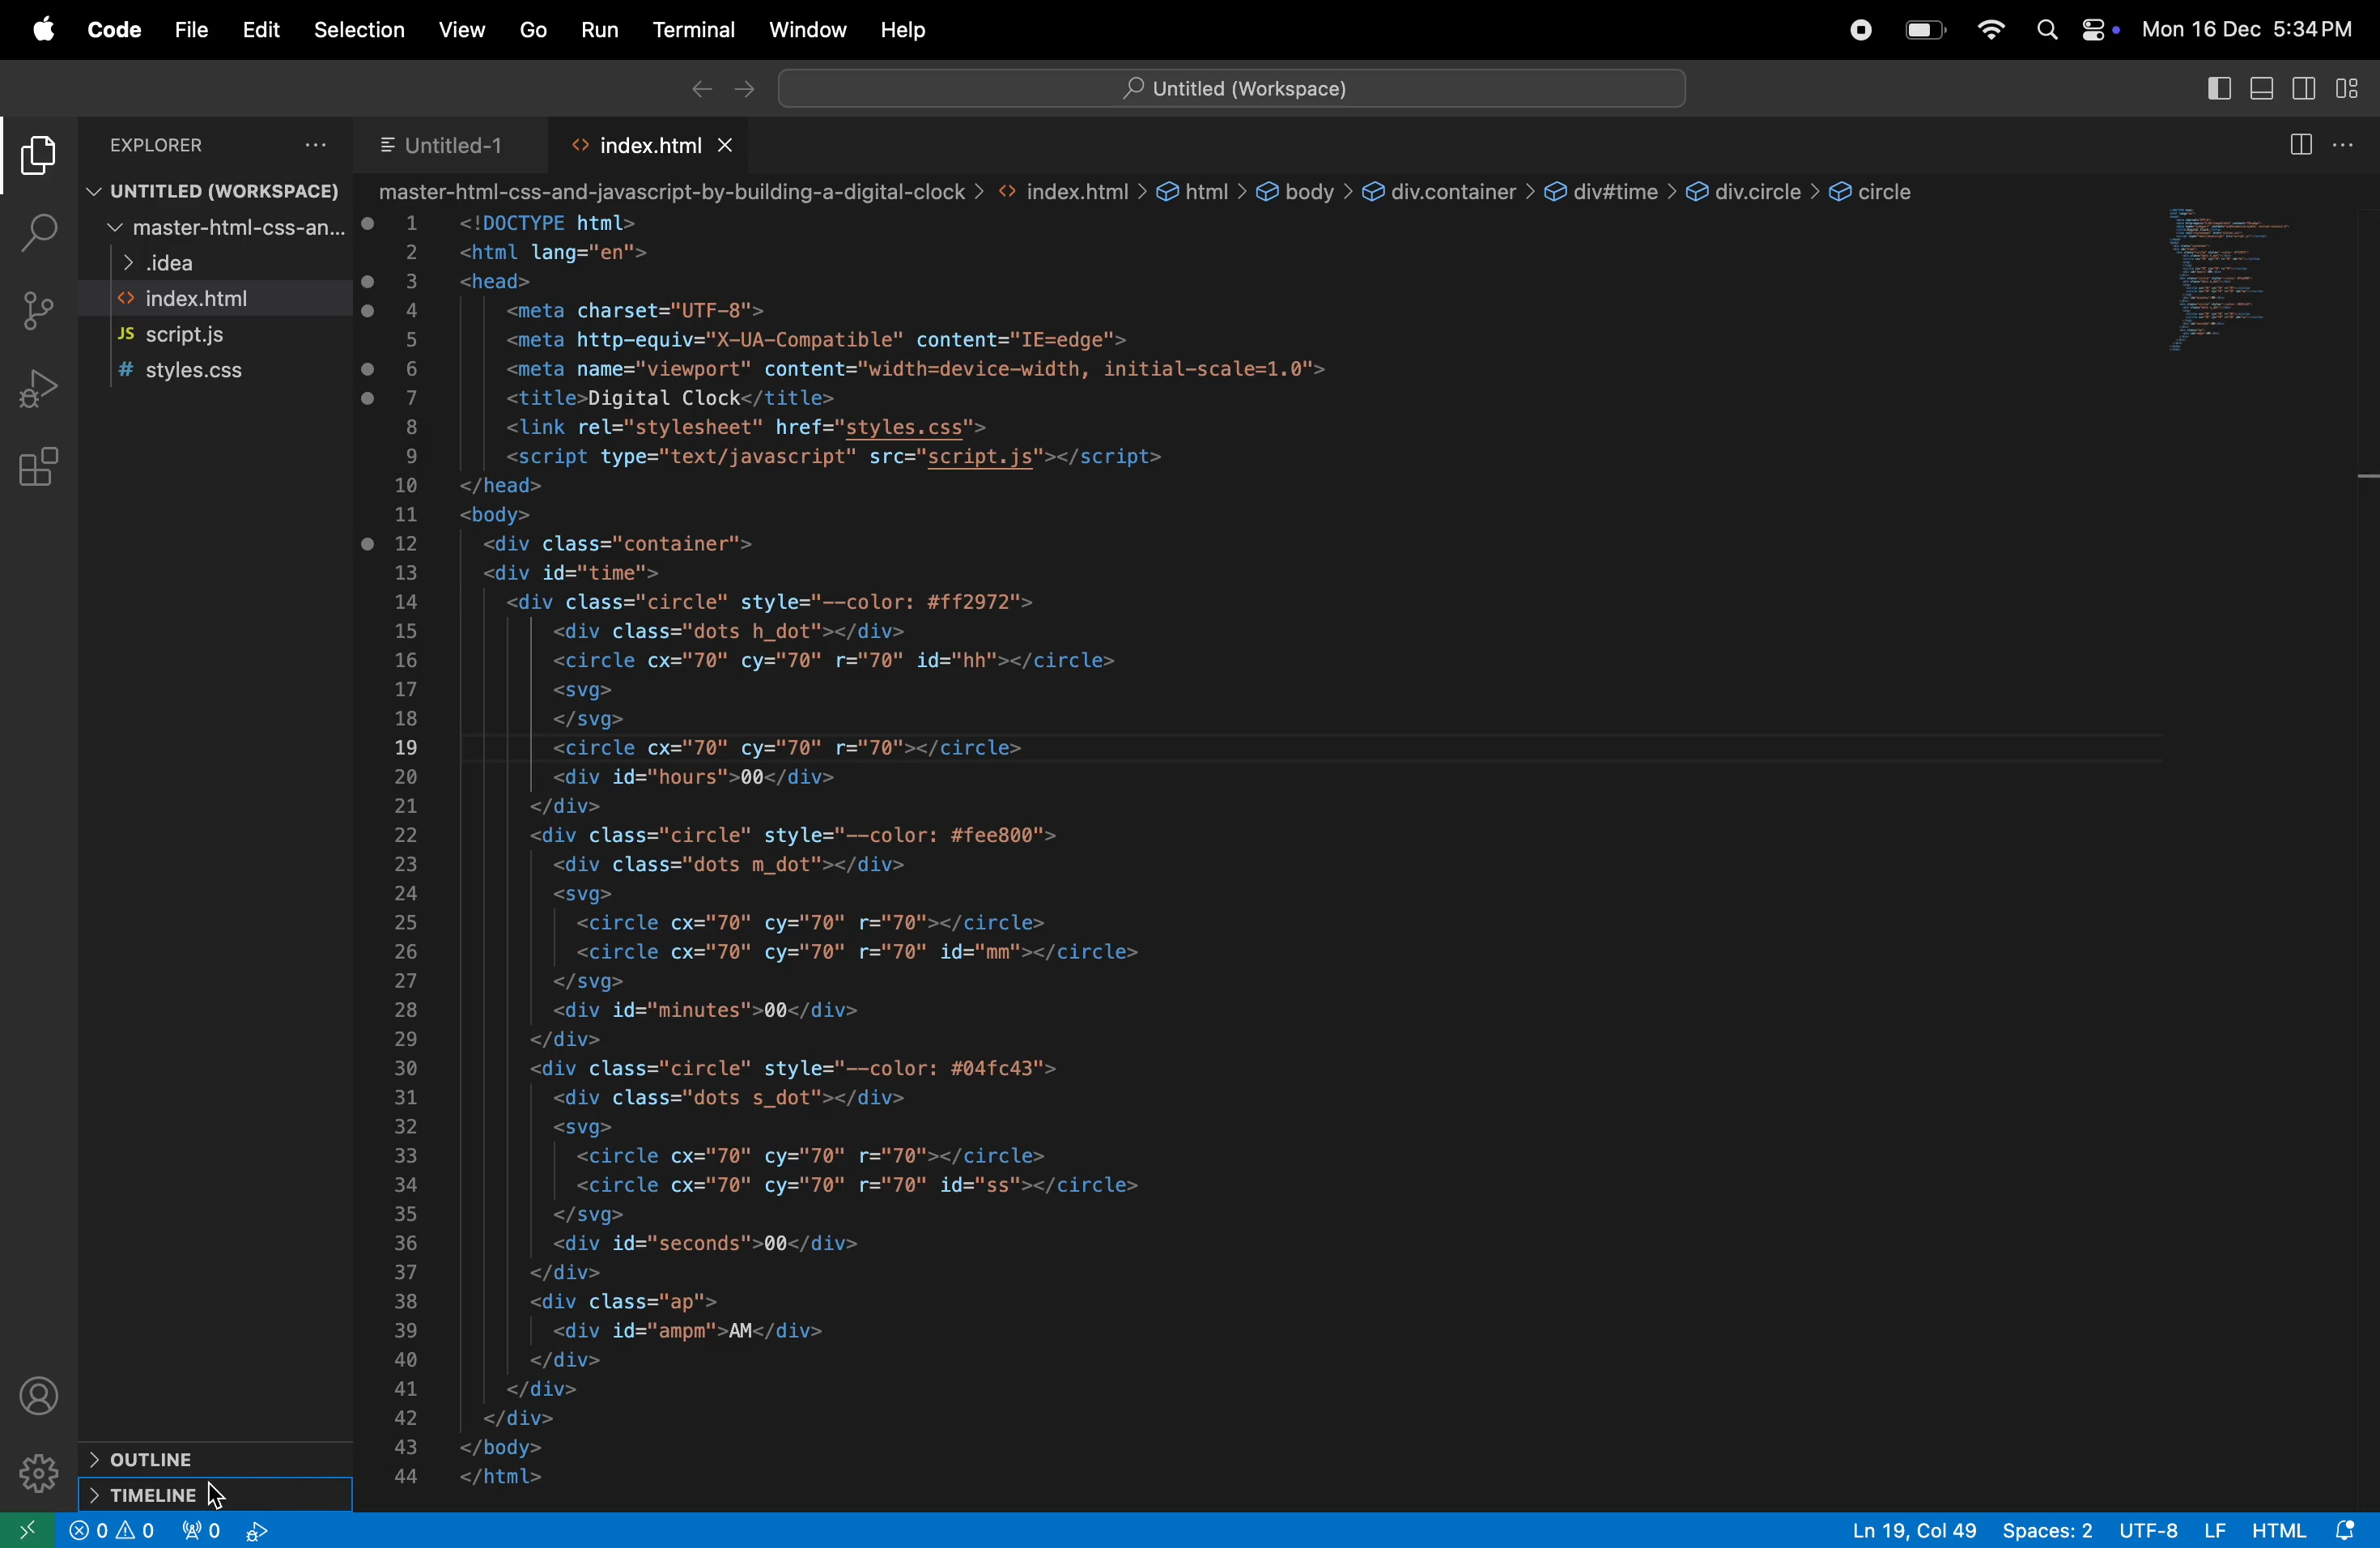  Describe the element at coordinates (680, 1331) in the screenshot. I see `<div id="ampm'">AM</div>` at that location.